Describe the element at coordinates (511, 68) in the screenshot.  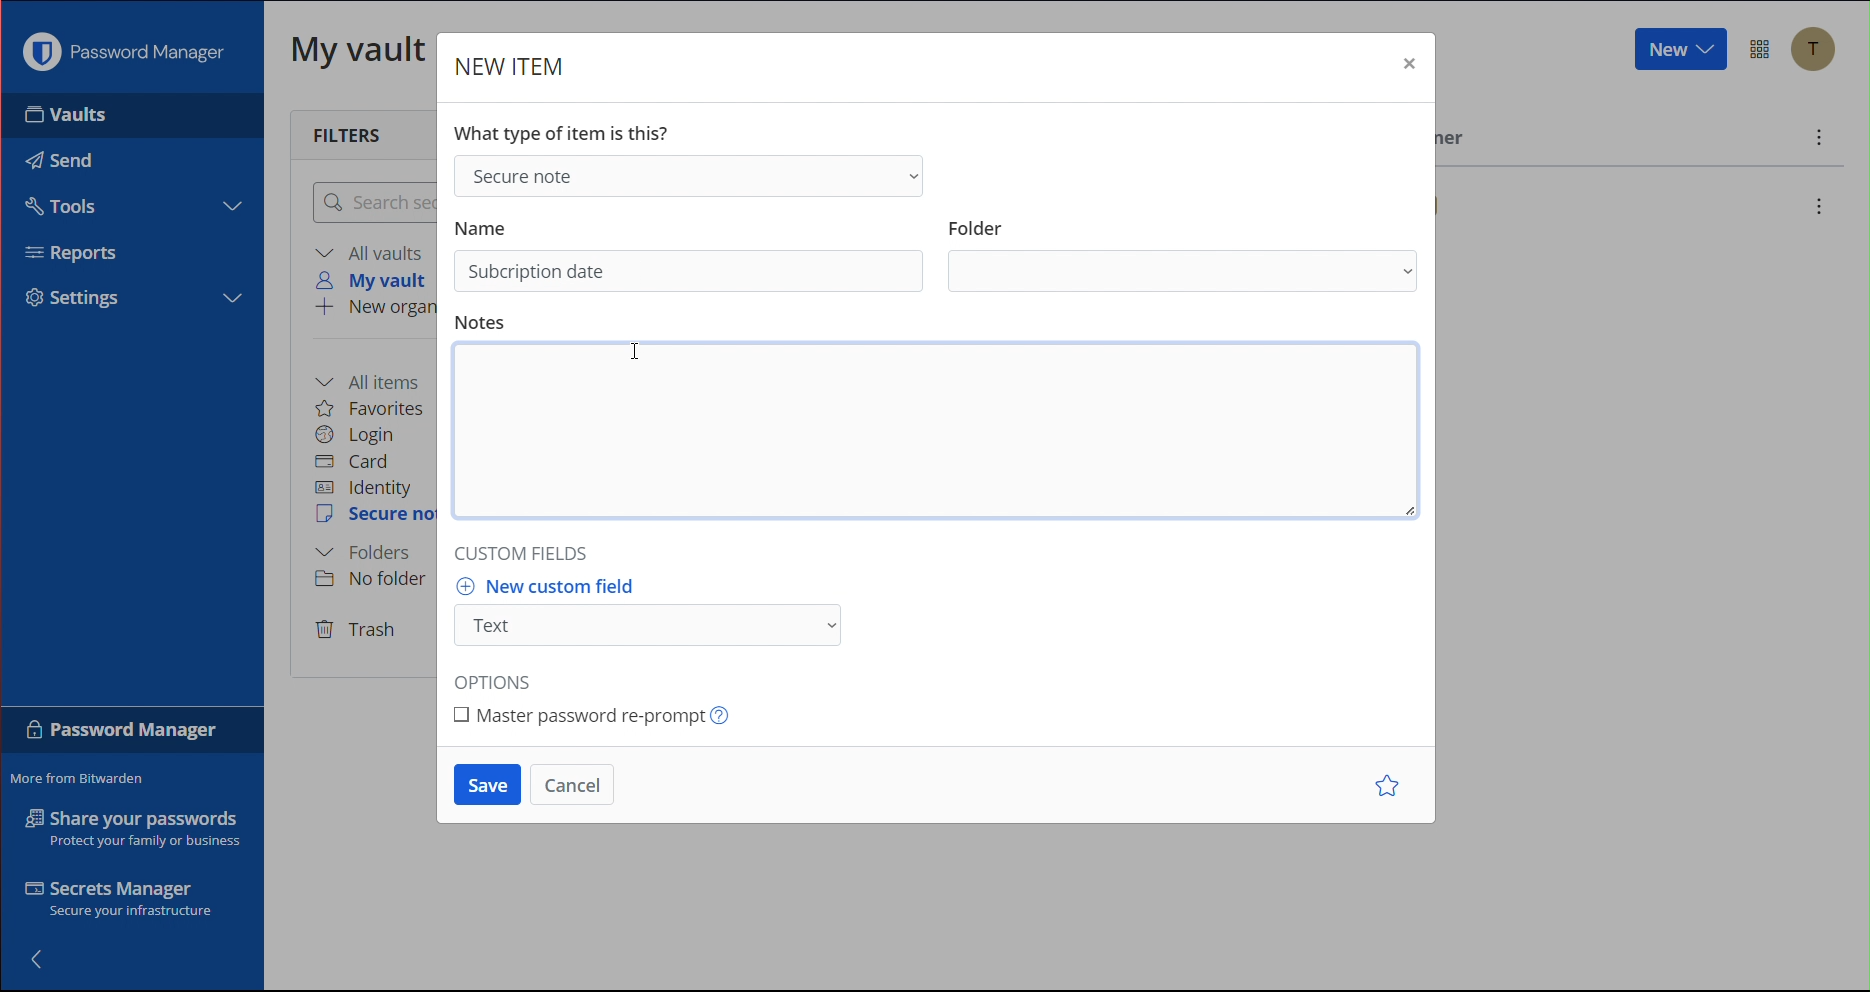
I see `New Item` at that location.